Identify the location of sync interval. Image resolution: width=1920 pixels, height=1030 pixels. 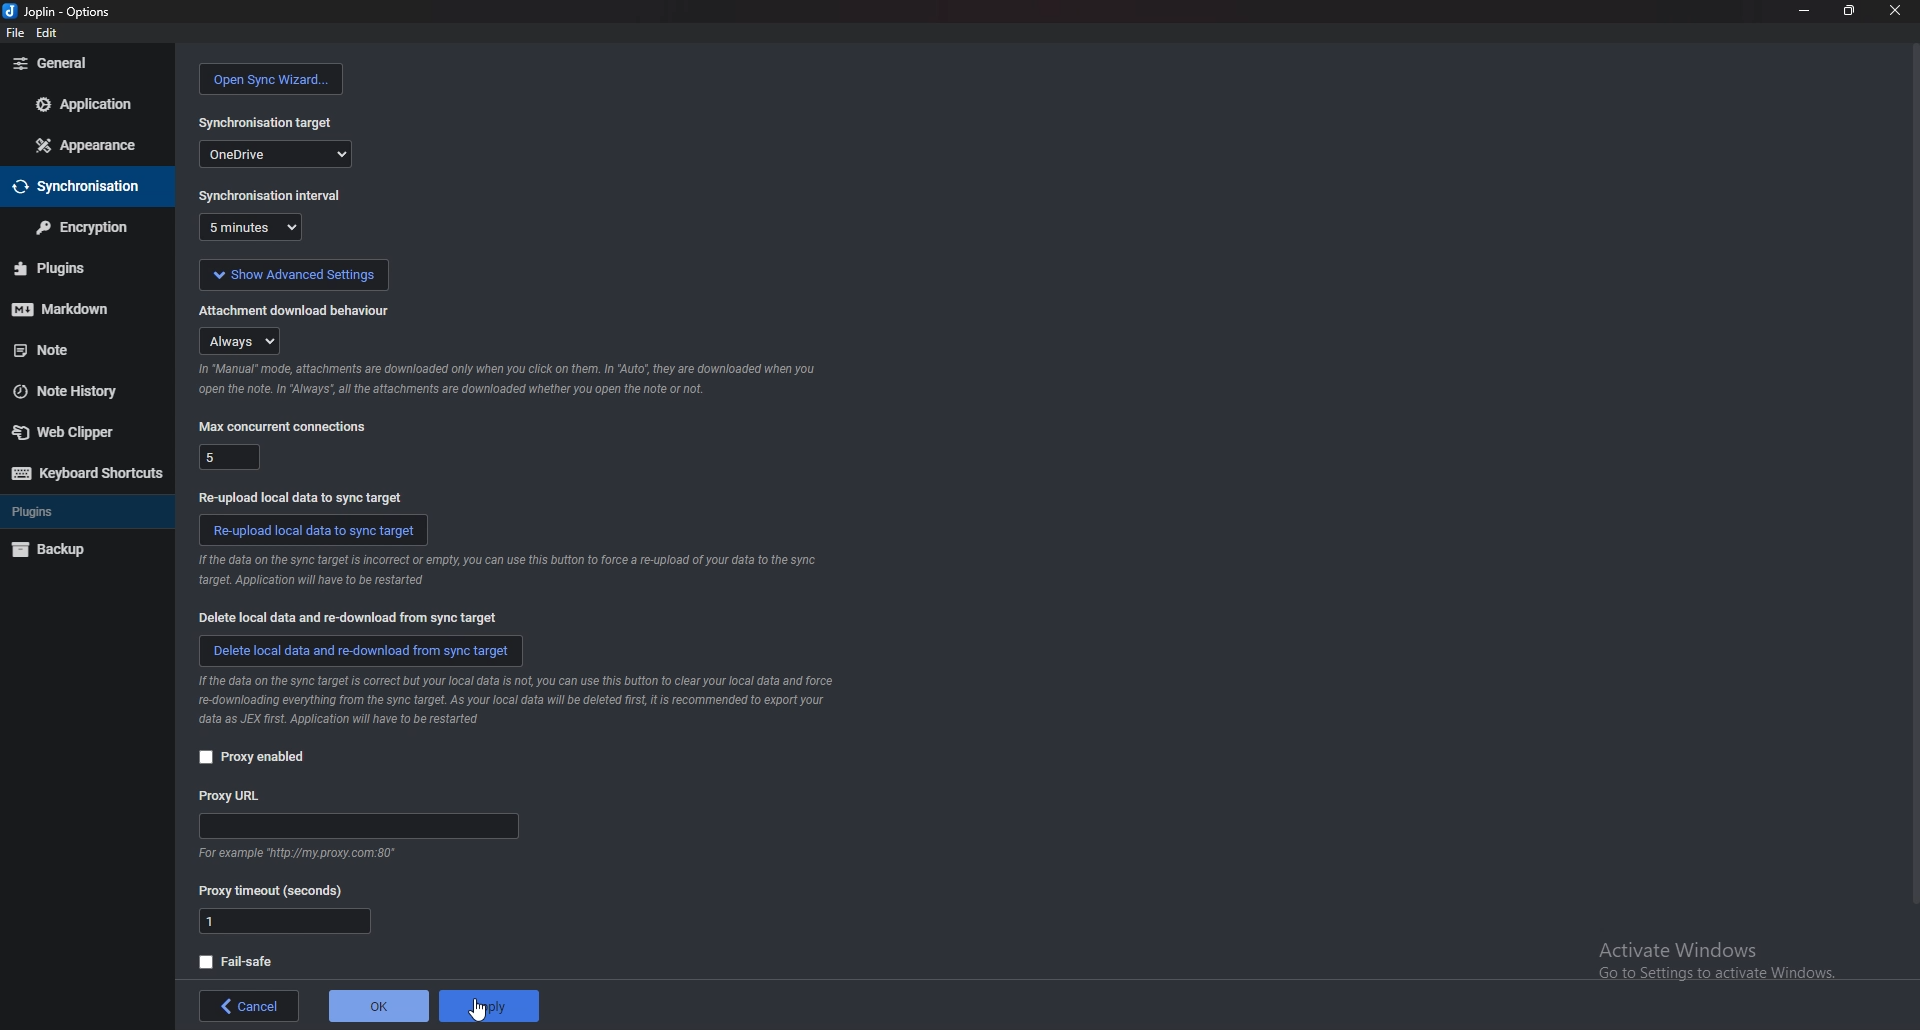
(269, 195).